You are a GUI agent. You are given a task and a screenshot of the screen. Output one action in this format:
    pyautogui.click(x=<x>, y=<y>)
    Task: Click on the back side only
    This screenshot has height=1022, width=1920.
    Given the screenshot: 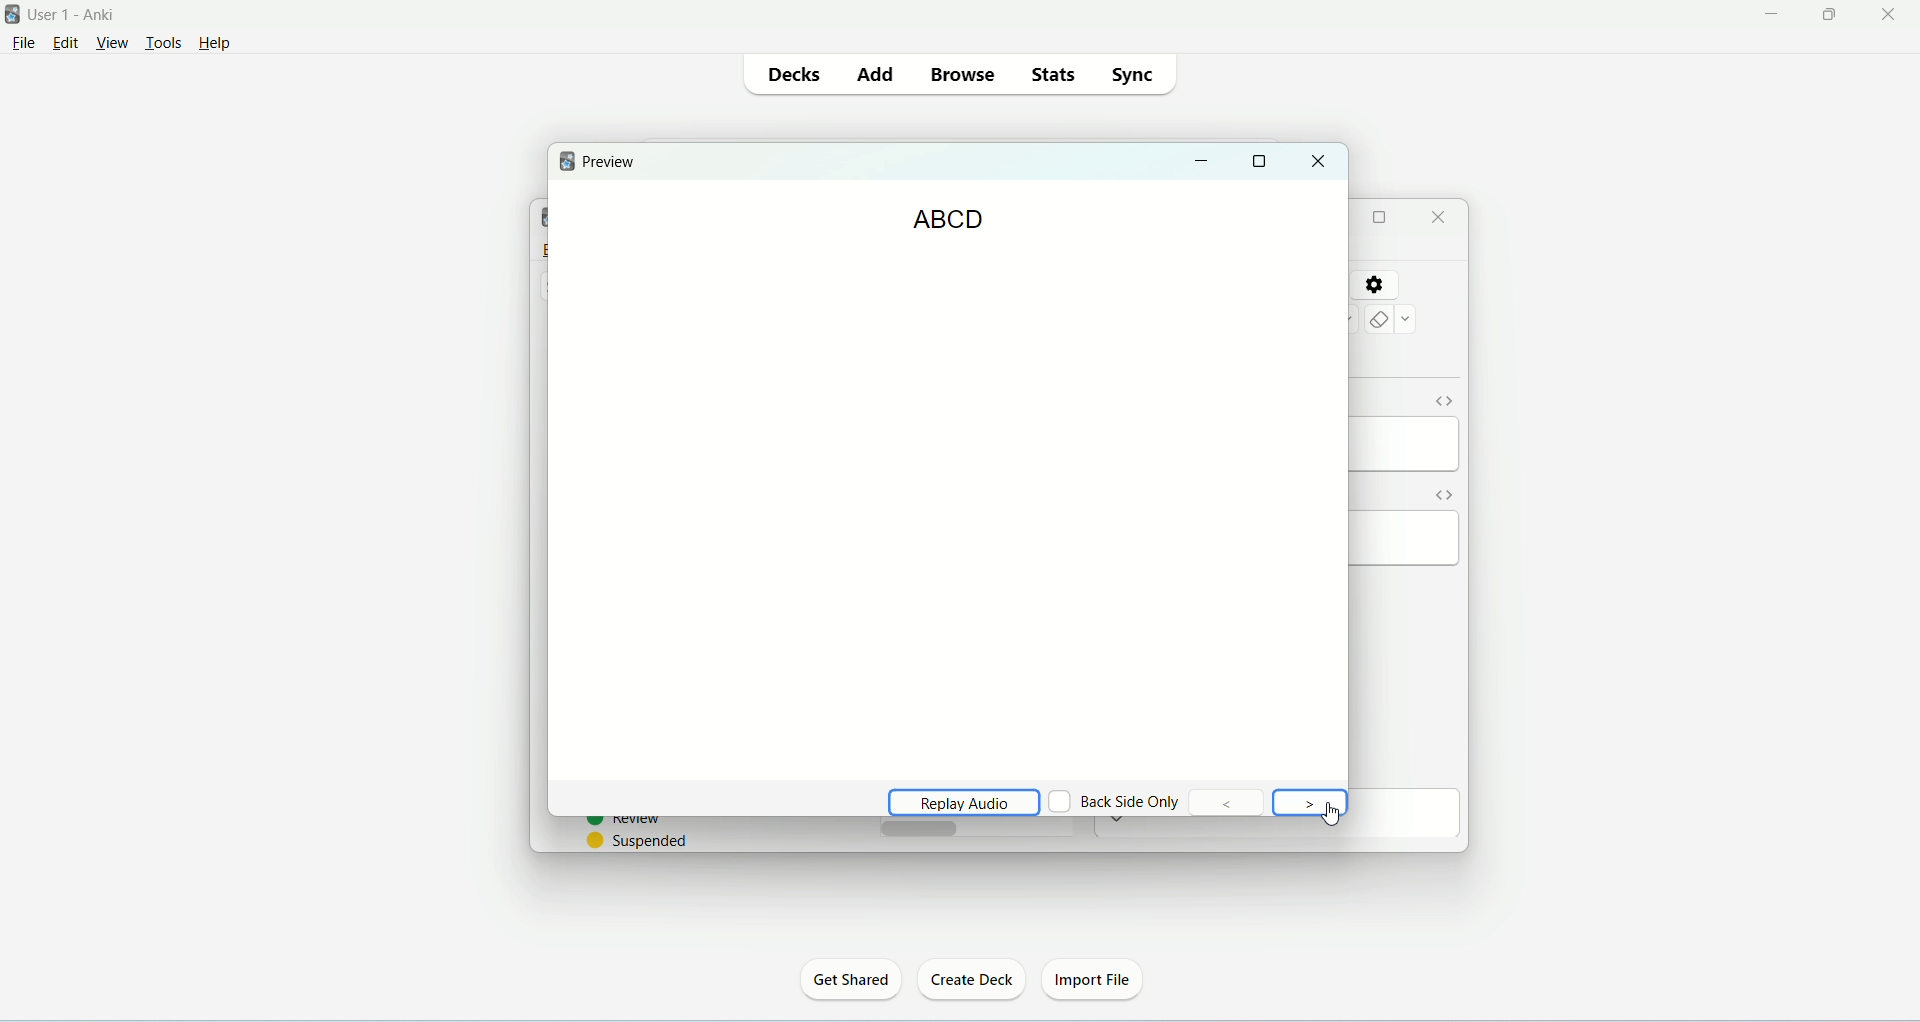 What is the action you would take?
    pyautogui.click(x=1117, y=801)
    